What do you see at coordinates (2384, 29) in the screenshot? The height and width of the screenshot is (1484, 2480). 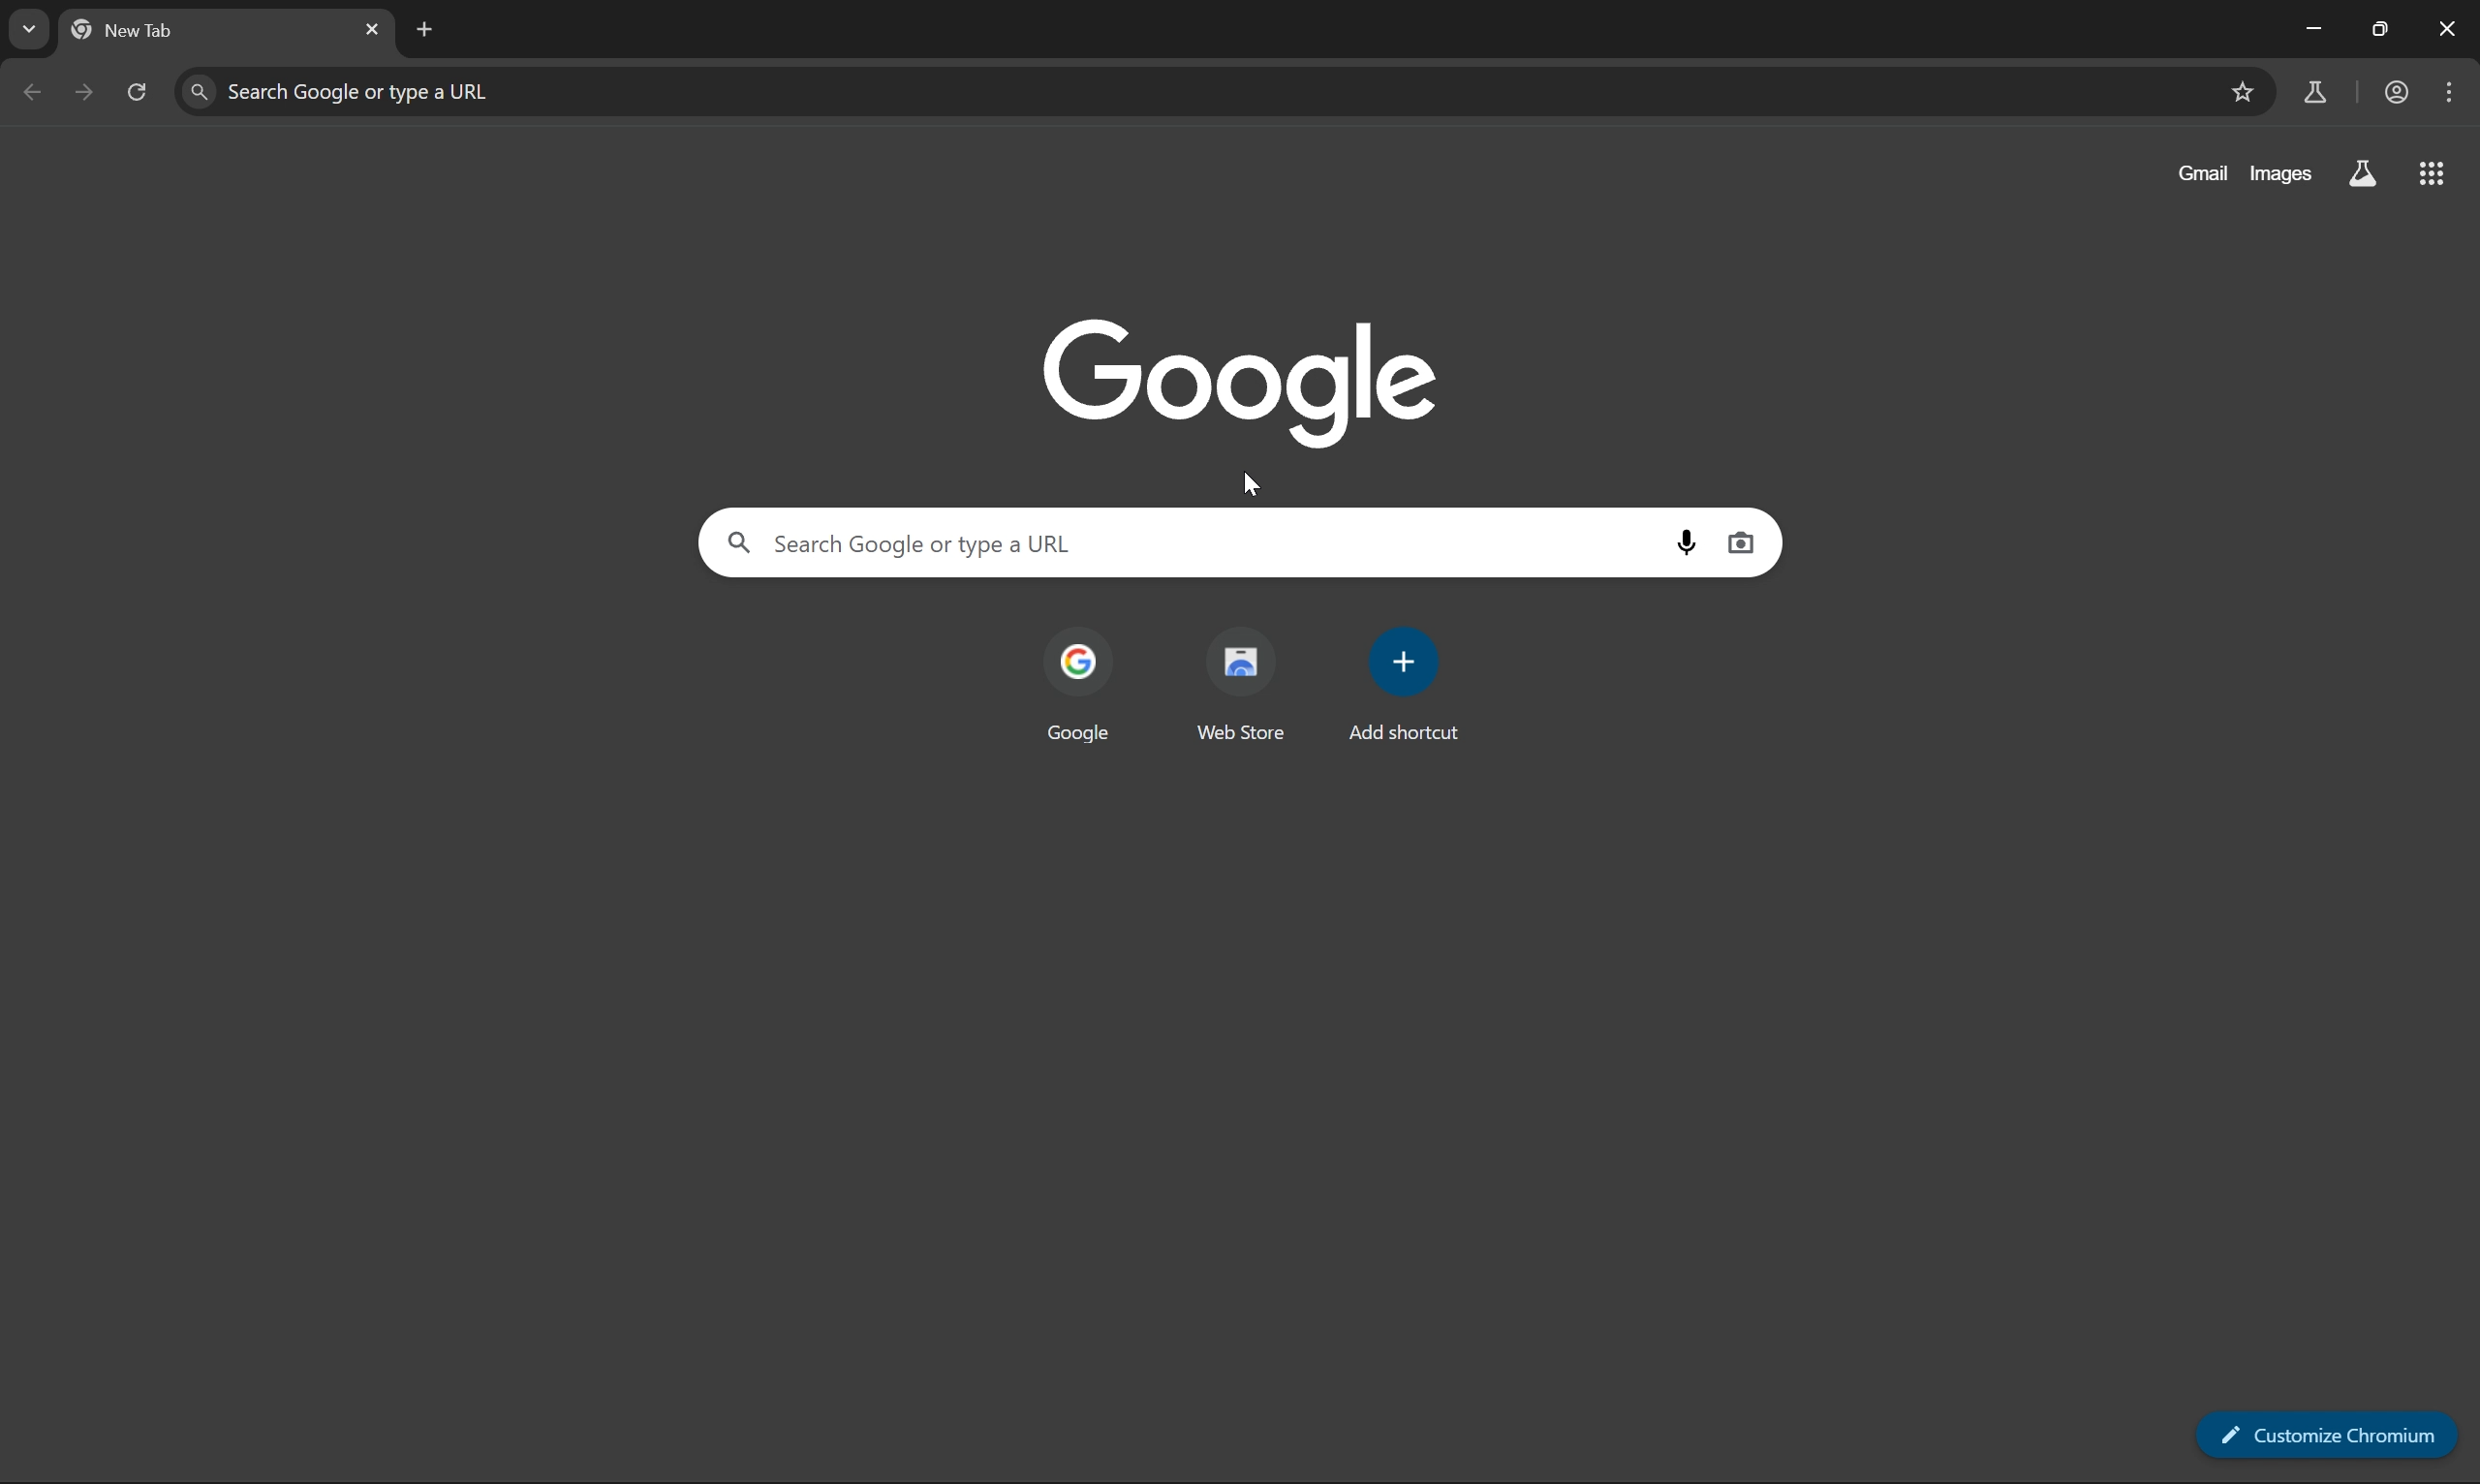 I see `restore down` at bounding box center [2384, 29].